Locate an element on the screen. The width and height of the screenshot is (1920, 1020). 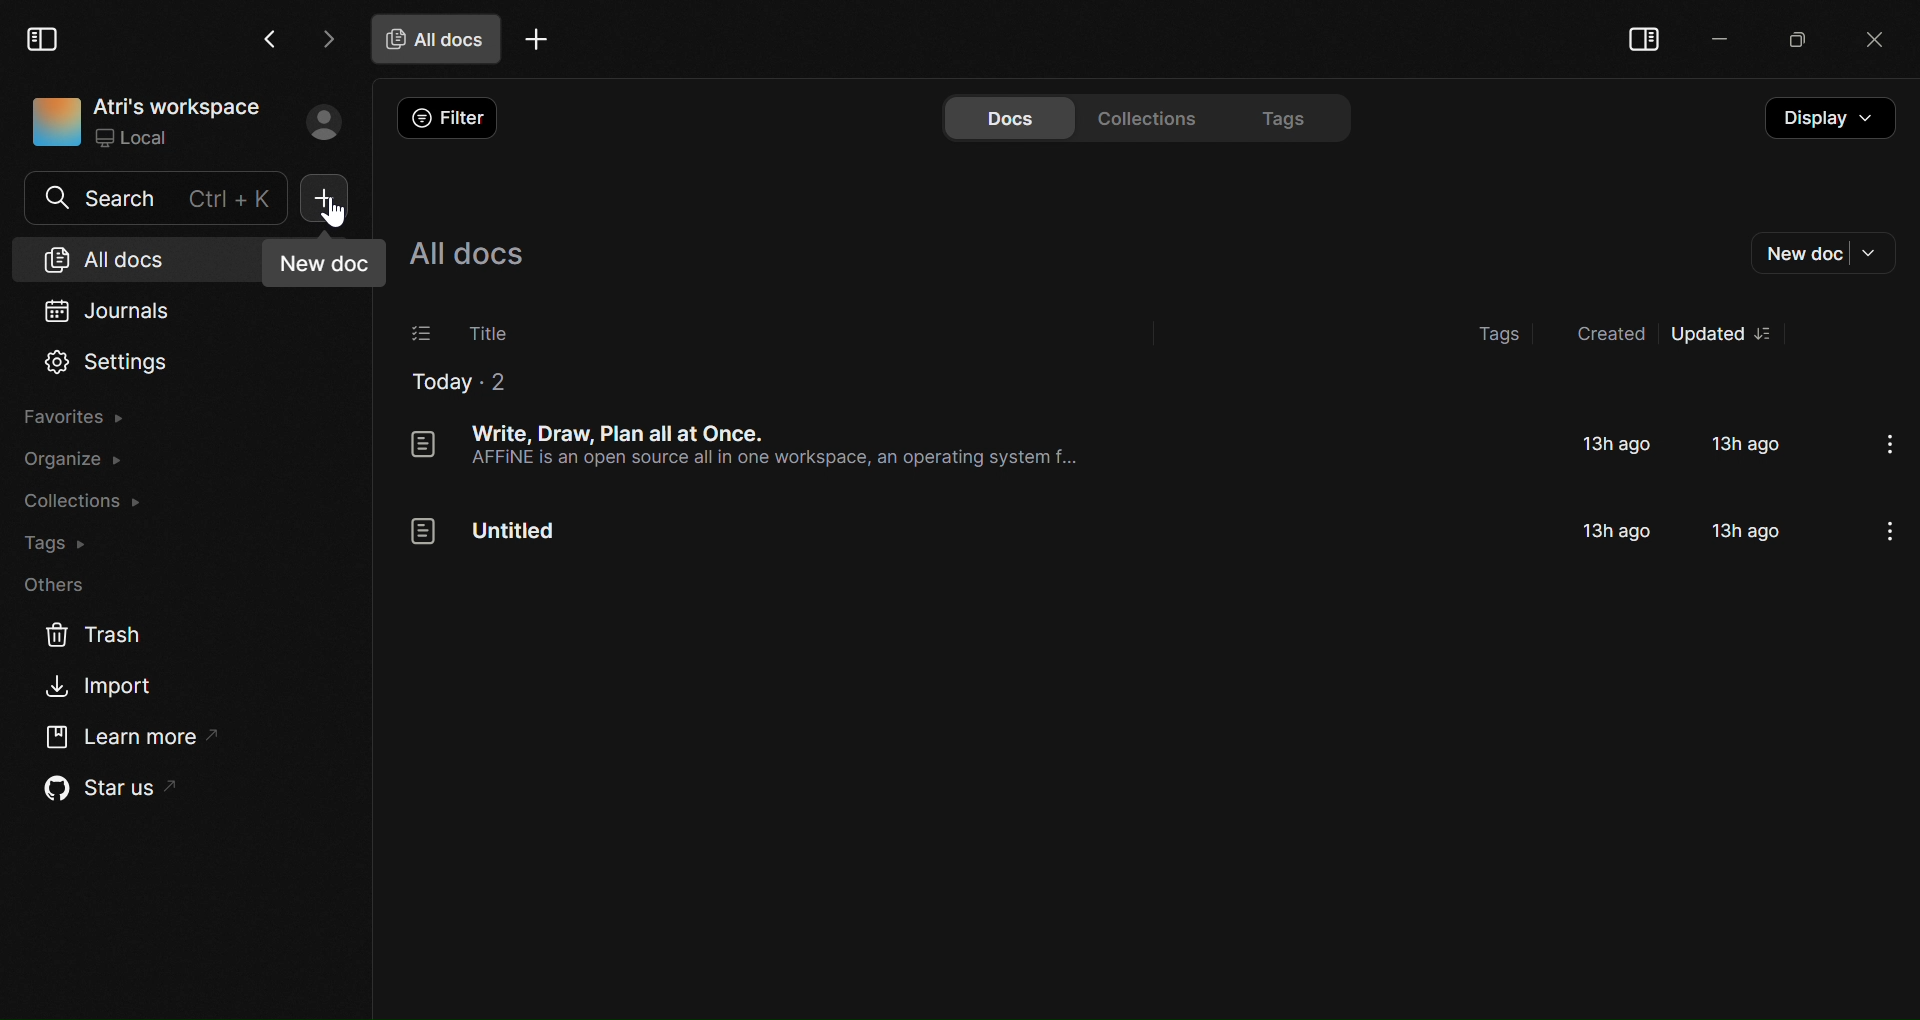
icon is located at coordinates (52, 122).